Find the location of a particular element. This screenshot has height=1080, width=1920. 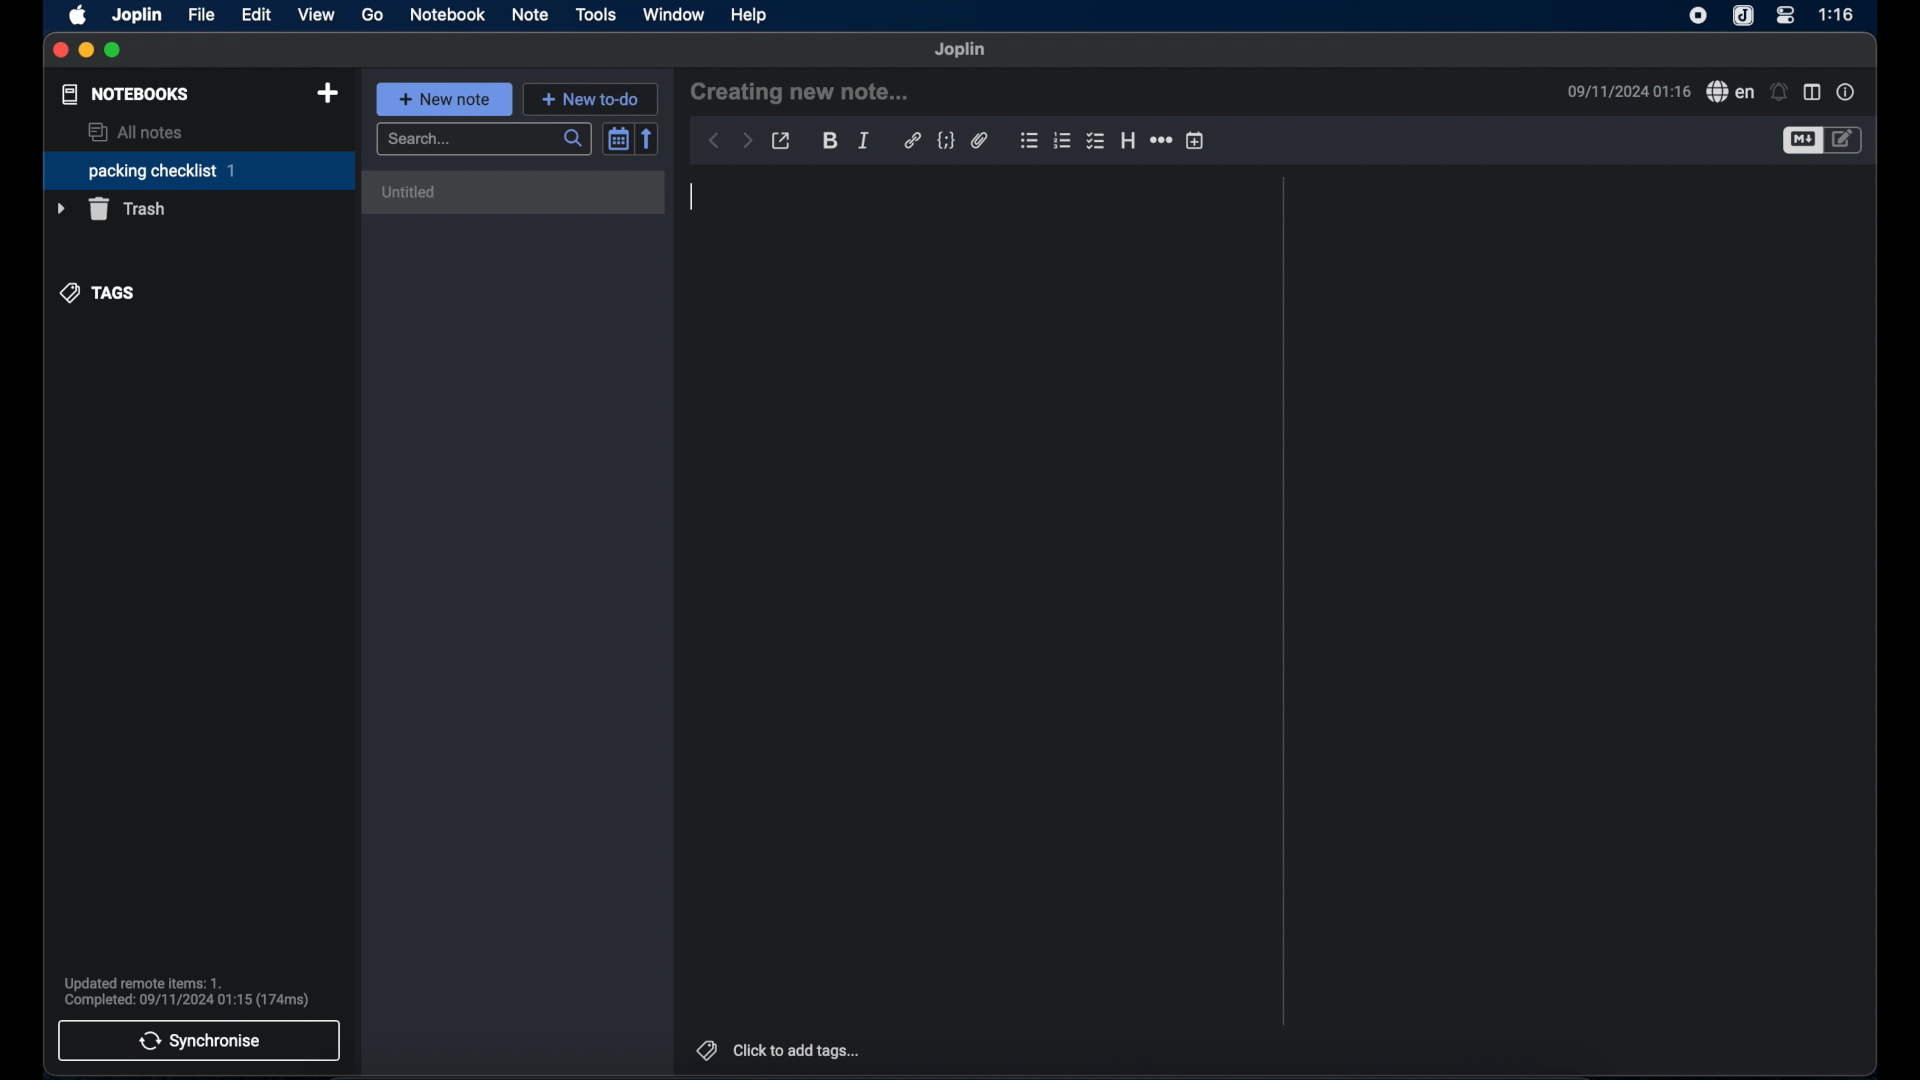

help is located at coordinates (750, 14).